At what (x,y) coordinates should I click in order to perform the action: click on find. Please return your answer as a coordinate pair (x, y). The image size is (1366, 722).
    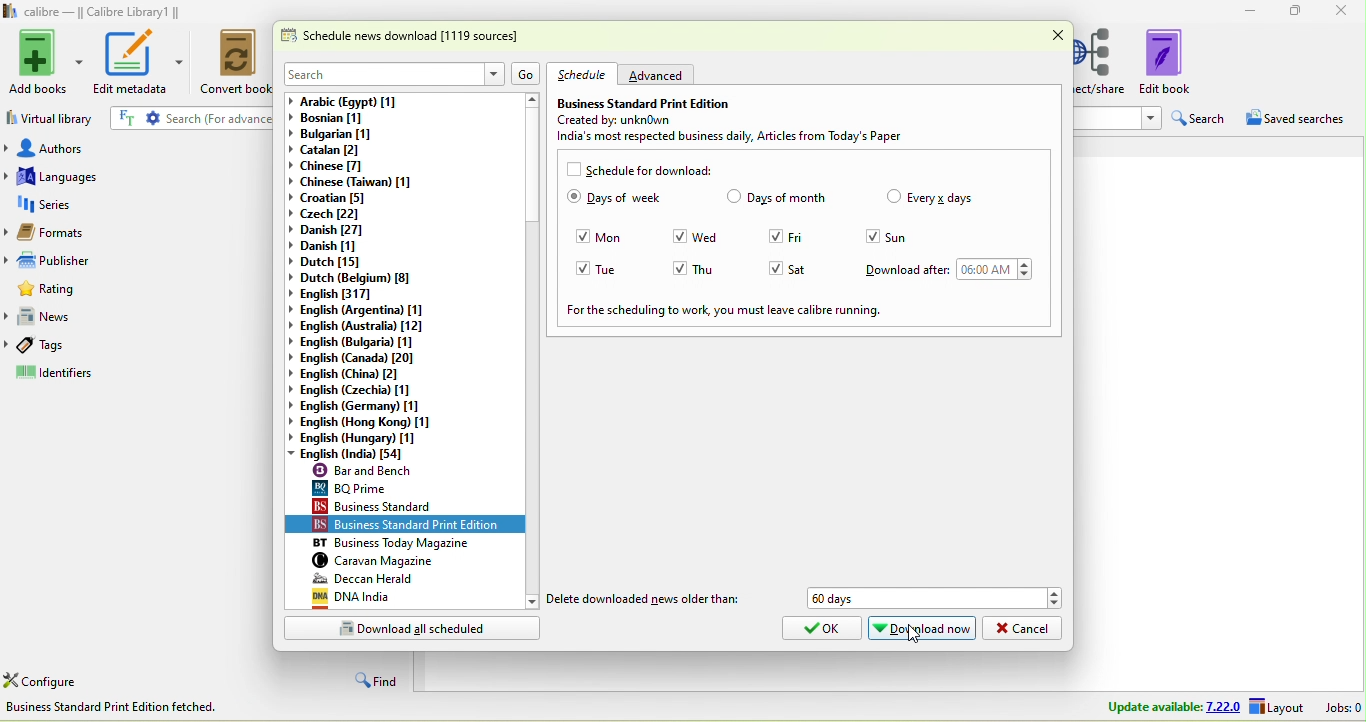
    Looking at the image, I should click on (378, 678).